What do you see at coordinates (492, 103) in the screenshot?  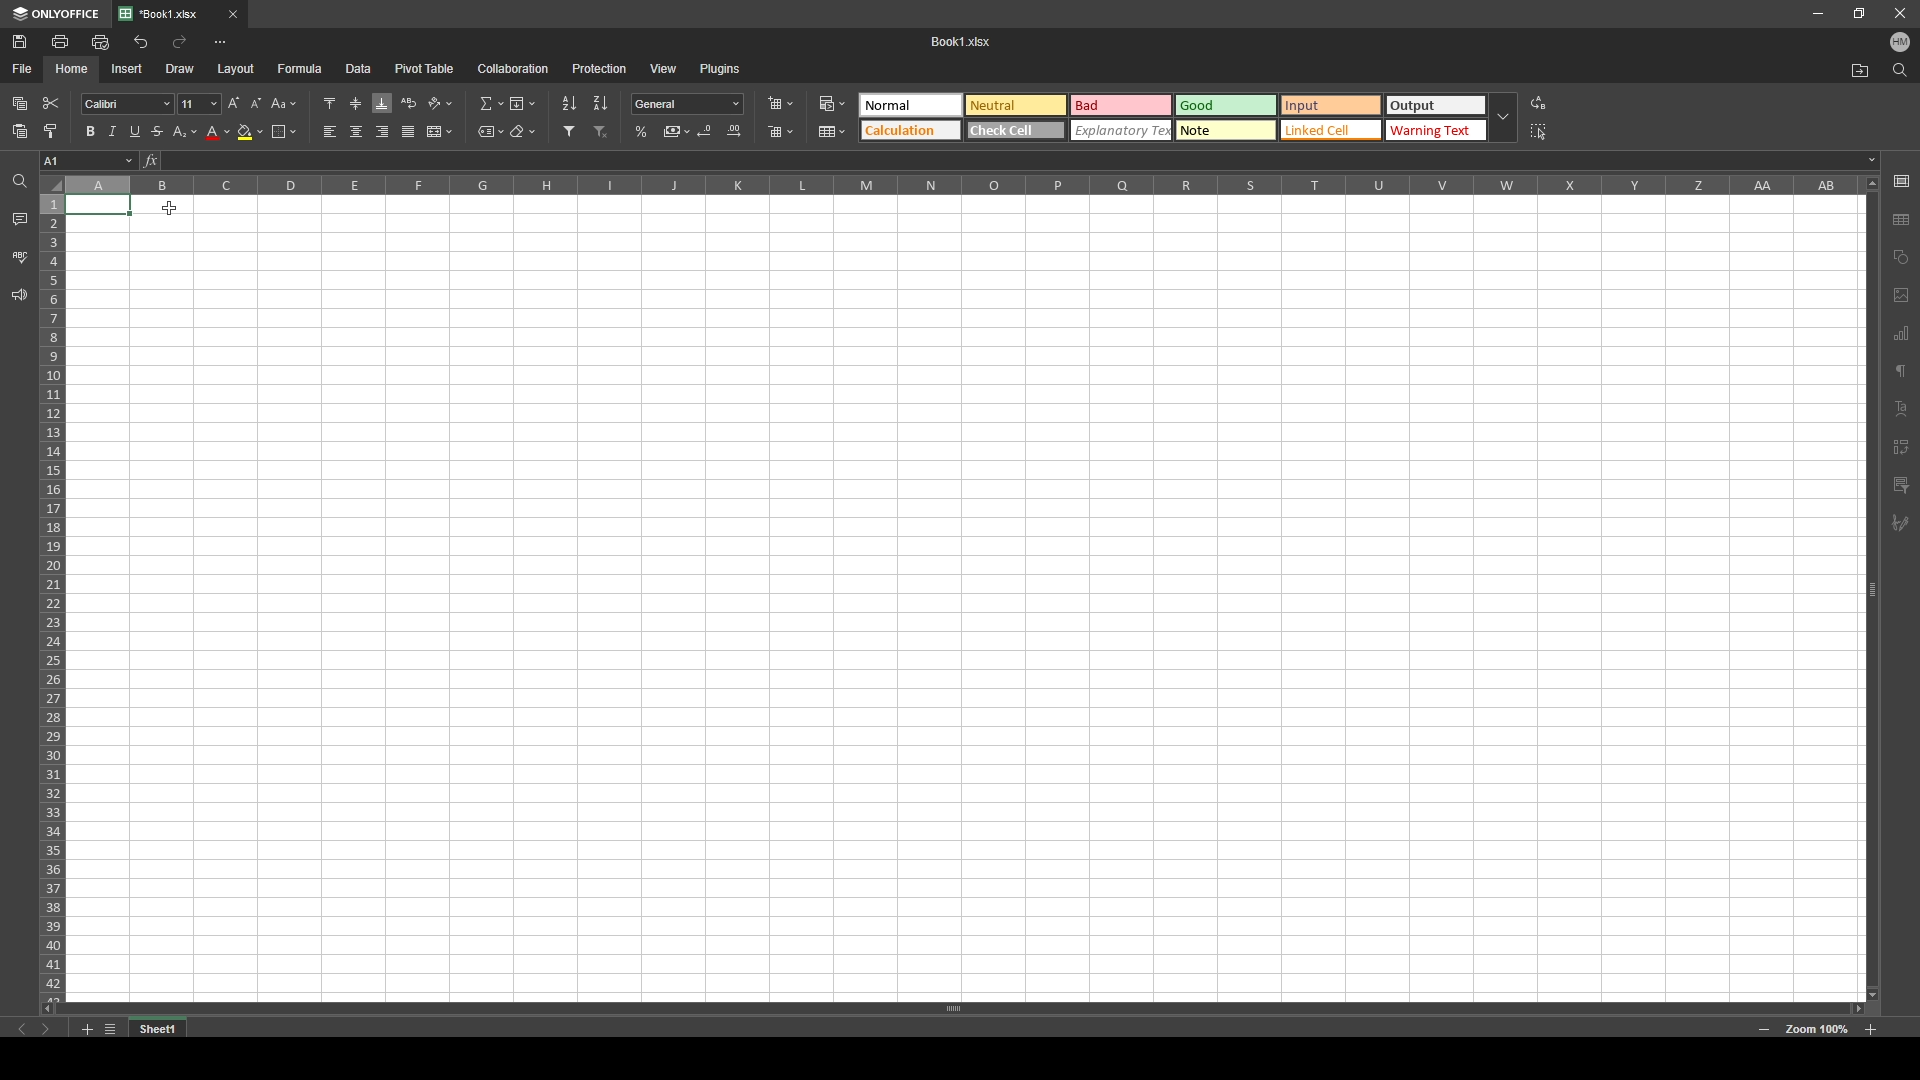 I see `summation` at bounding box center [492, 103].